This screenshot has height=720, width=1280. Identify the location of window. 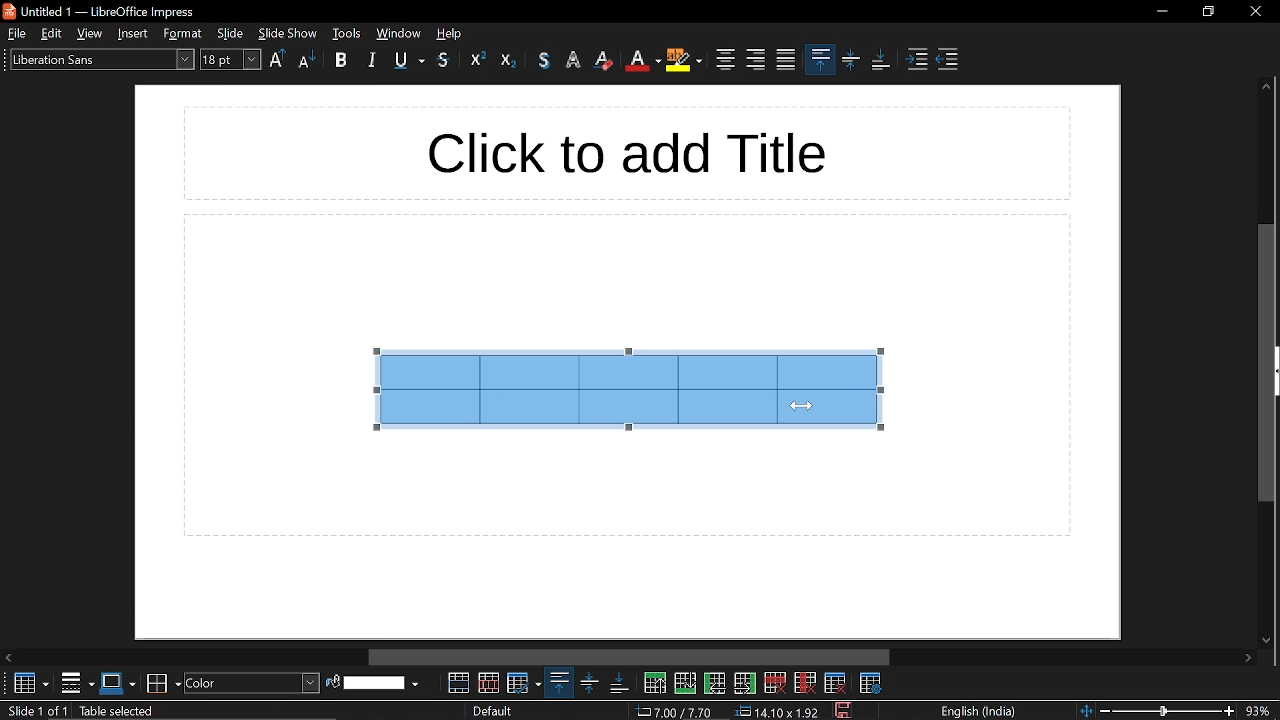
(398, 34).